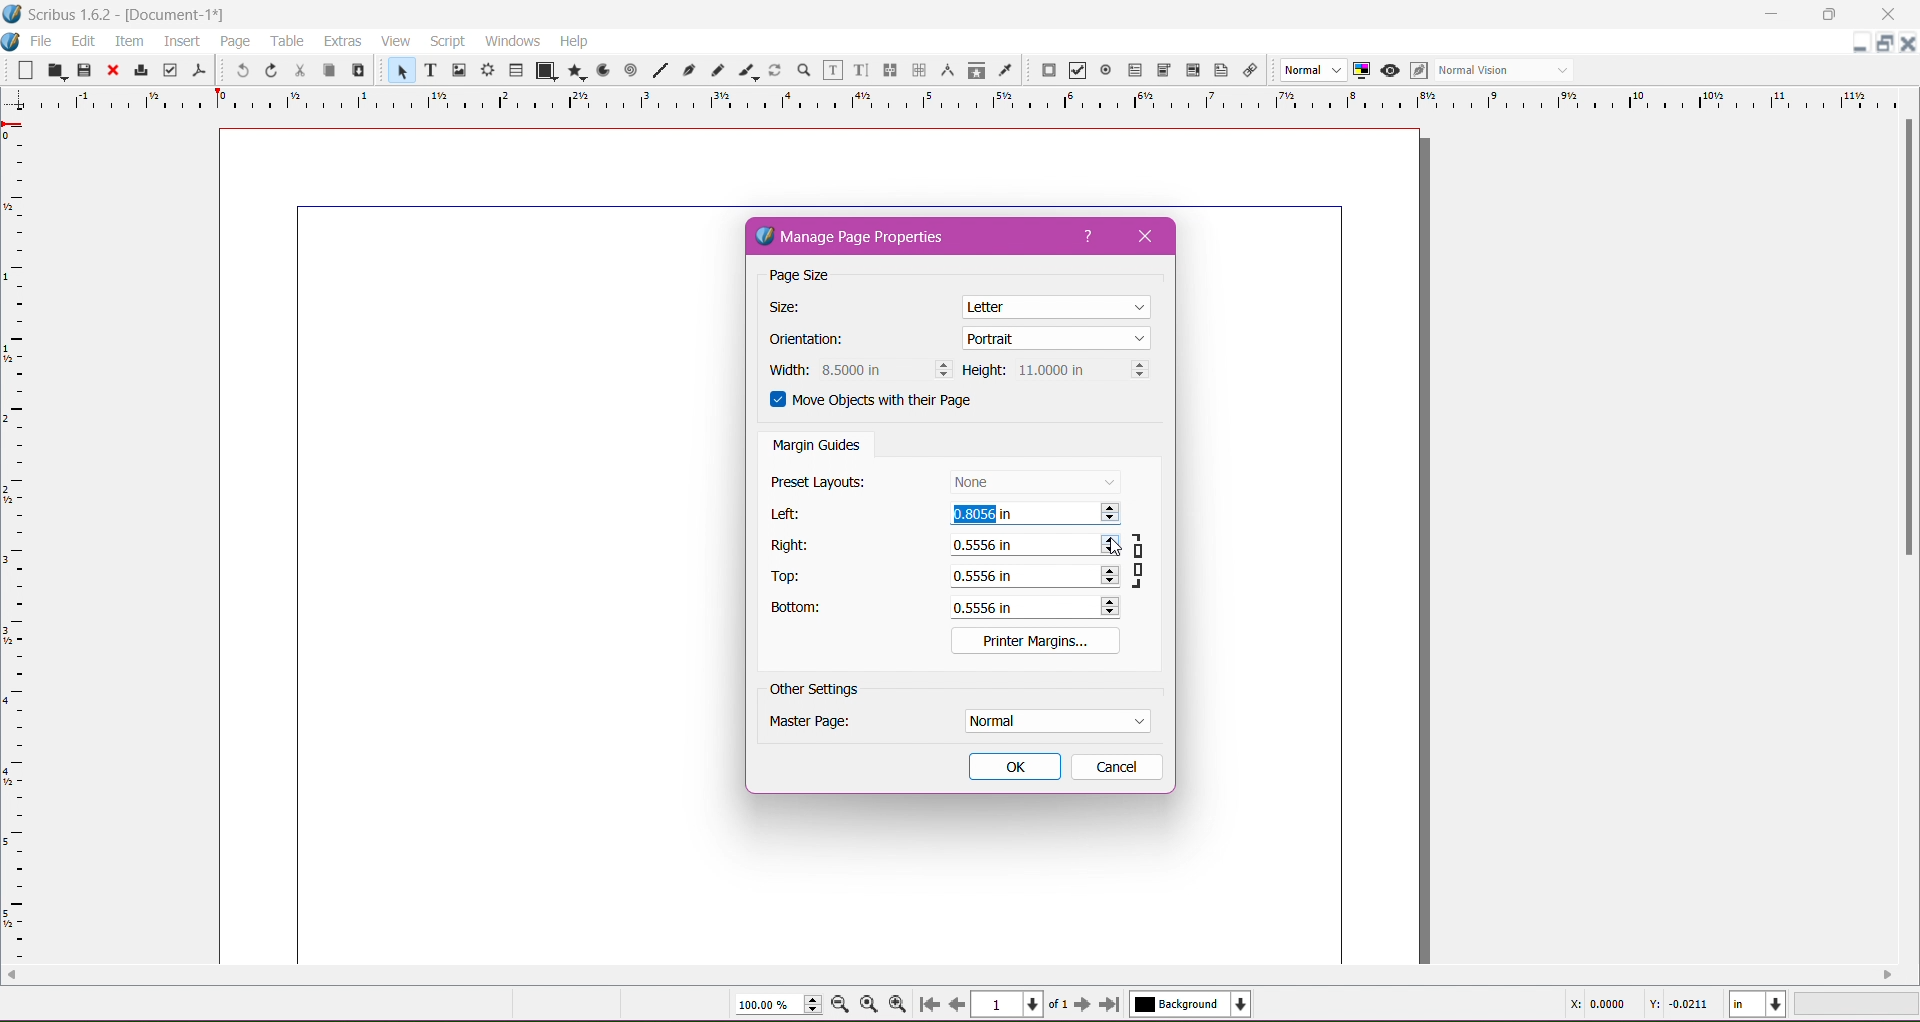 The width and height of the screenshot is (1920, 1022). What do you see at coordinates (1418, 71) in the screenshot?
I see `Eidt in Preview mode` at bounding box center [1418, 71].